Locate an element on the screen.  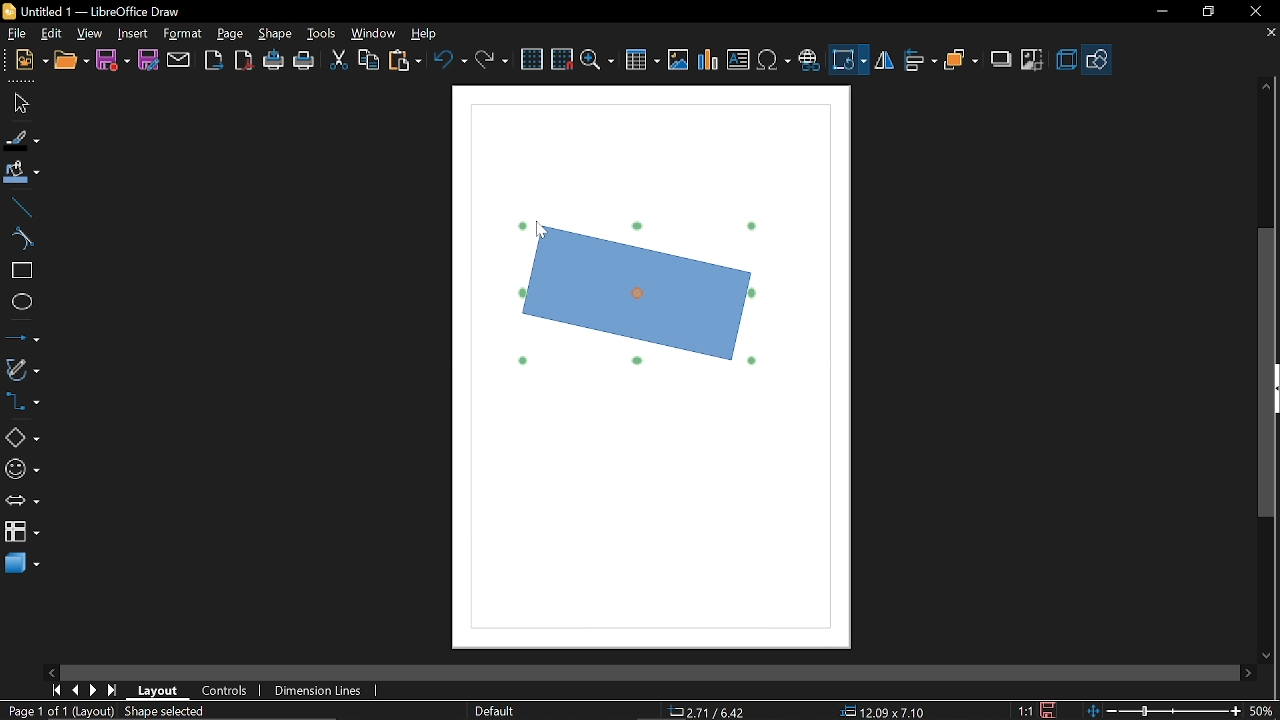
Shadow is located at coordinates (998, 60).